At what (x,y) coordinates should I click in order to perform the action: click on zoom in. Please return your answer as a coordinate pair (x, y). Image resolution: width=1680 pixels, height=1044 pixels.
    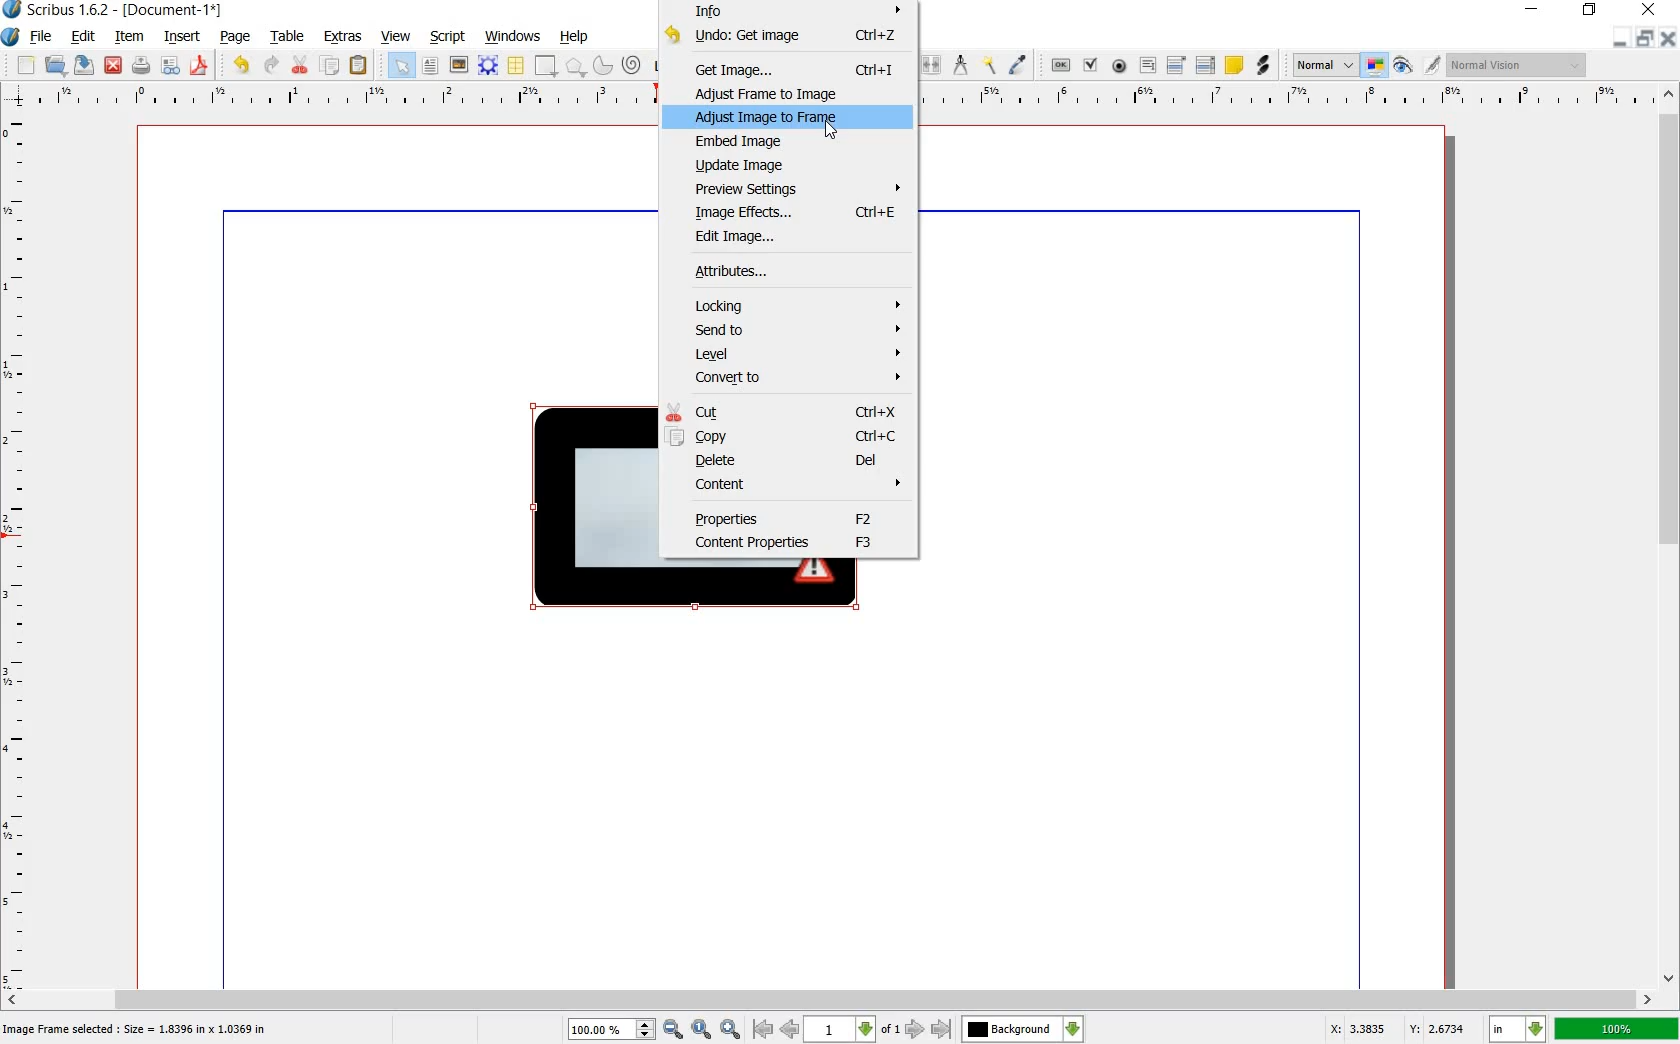
    Looking at the image, I should click on (626, 1028).